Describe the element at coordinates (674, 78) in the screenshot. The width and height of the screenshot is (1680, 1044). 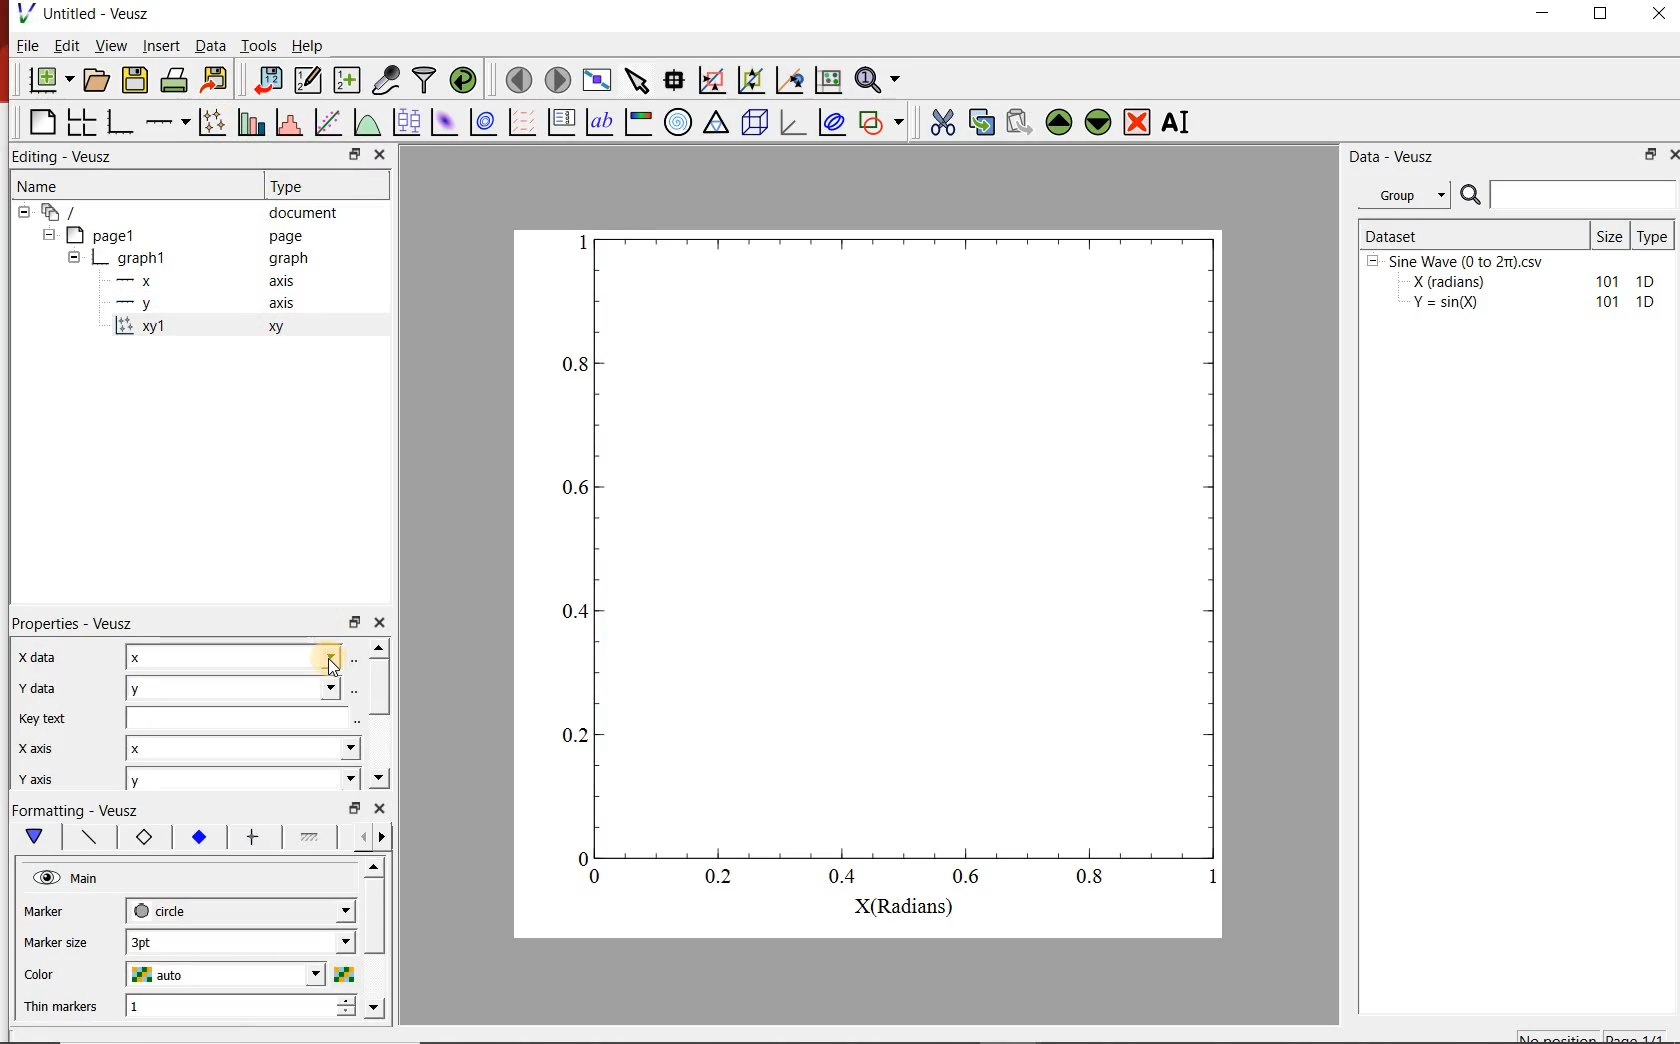
I see `read data points` at that location.